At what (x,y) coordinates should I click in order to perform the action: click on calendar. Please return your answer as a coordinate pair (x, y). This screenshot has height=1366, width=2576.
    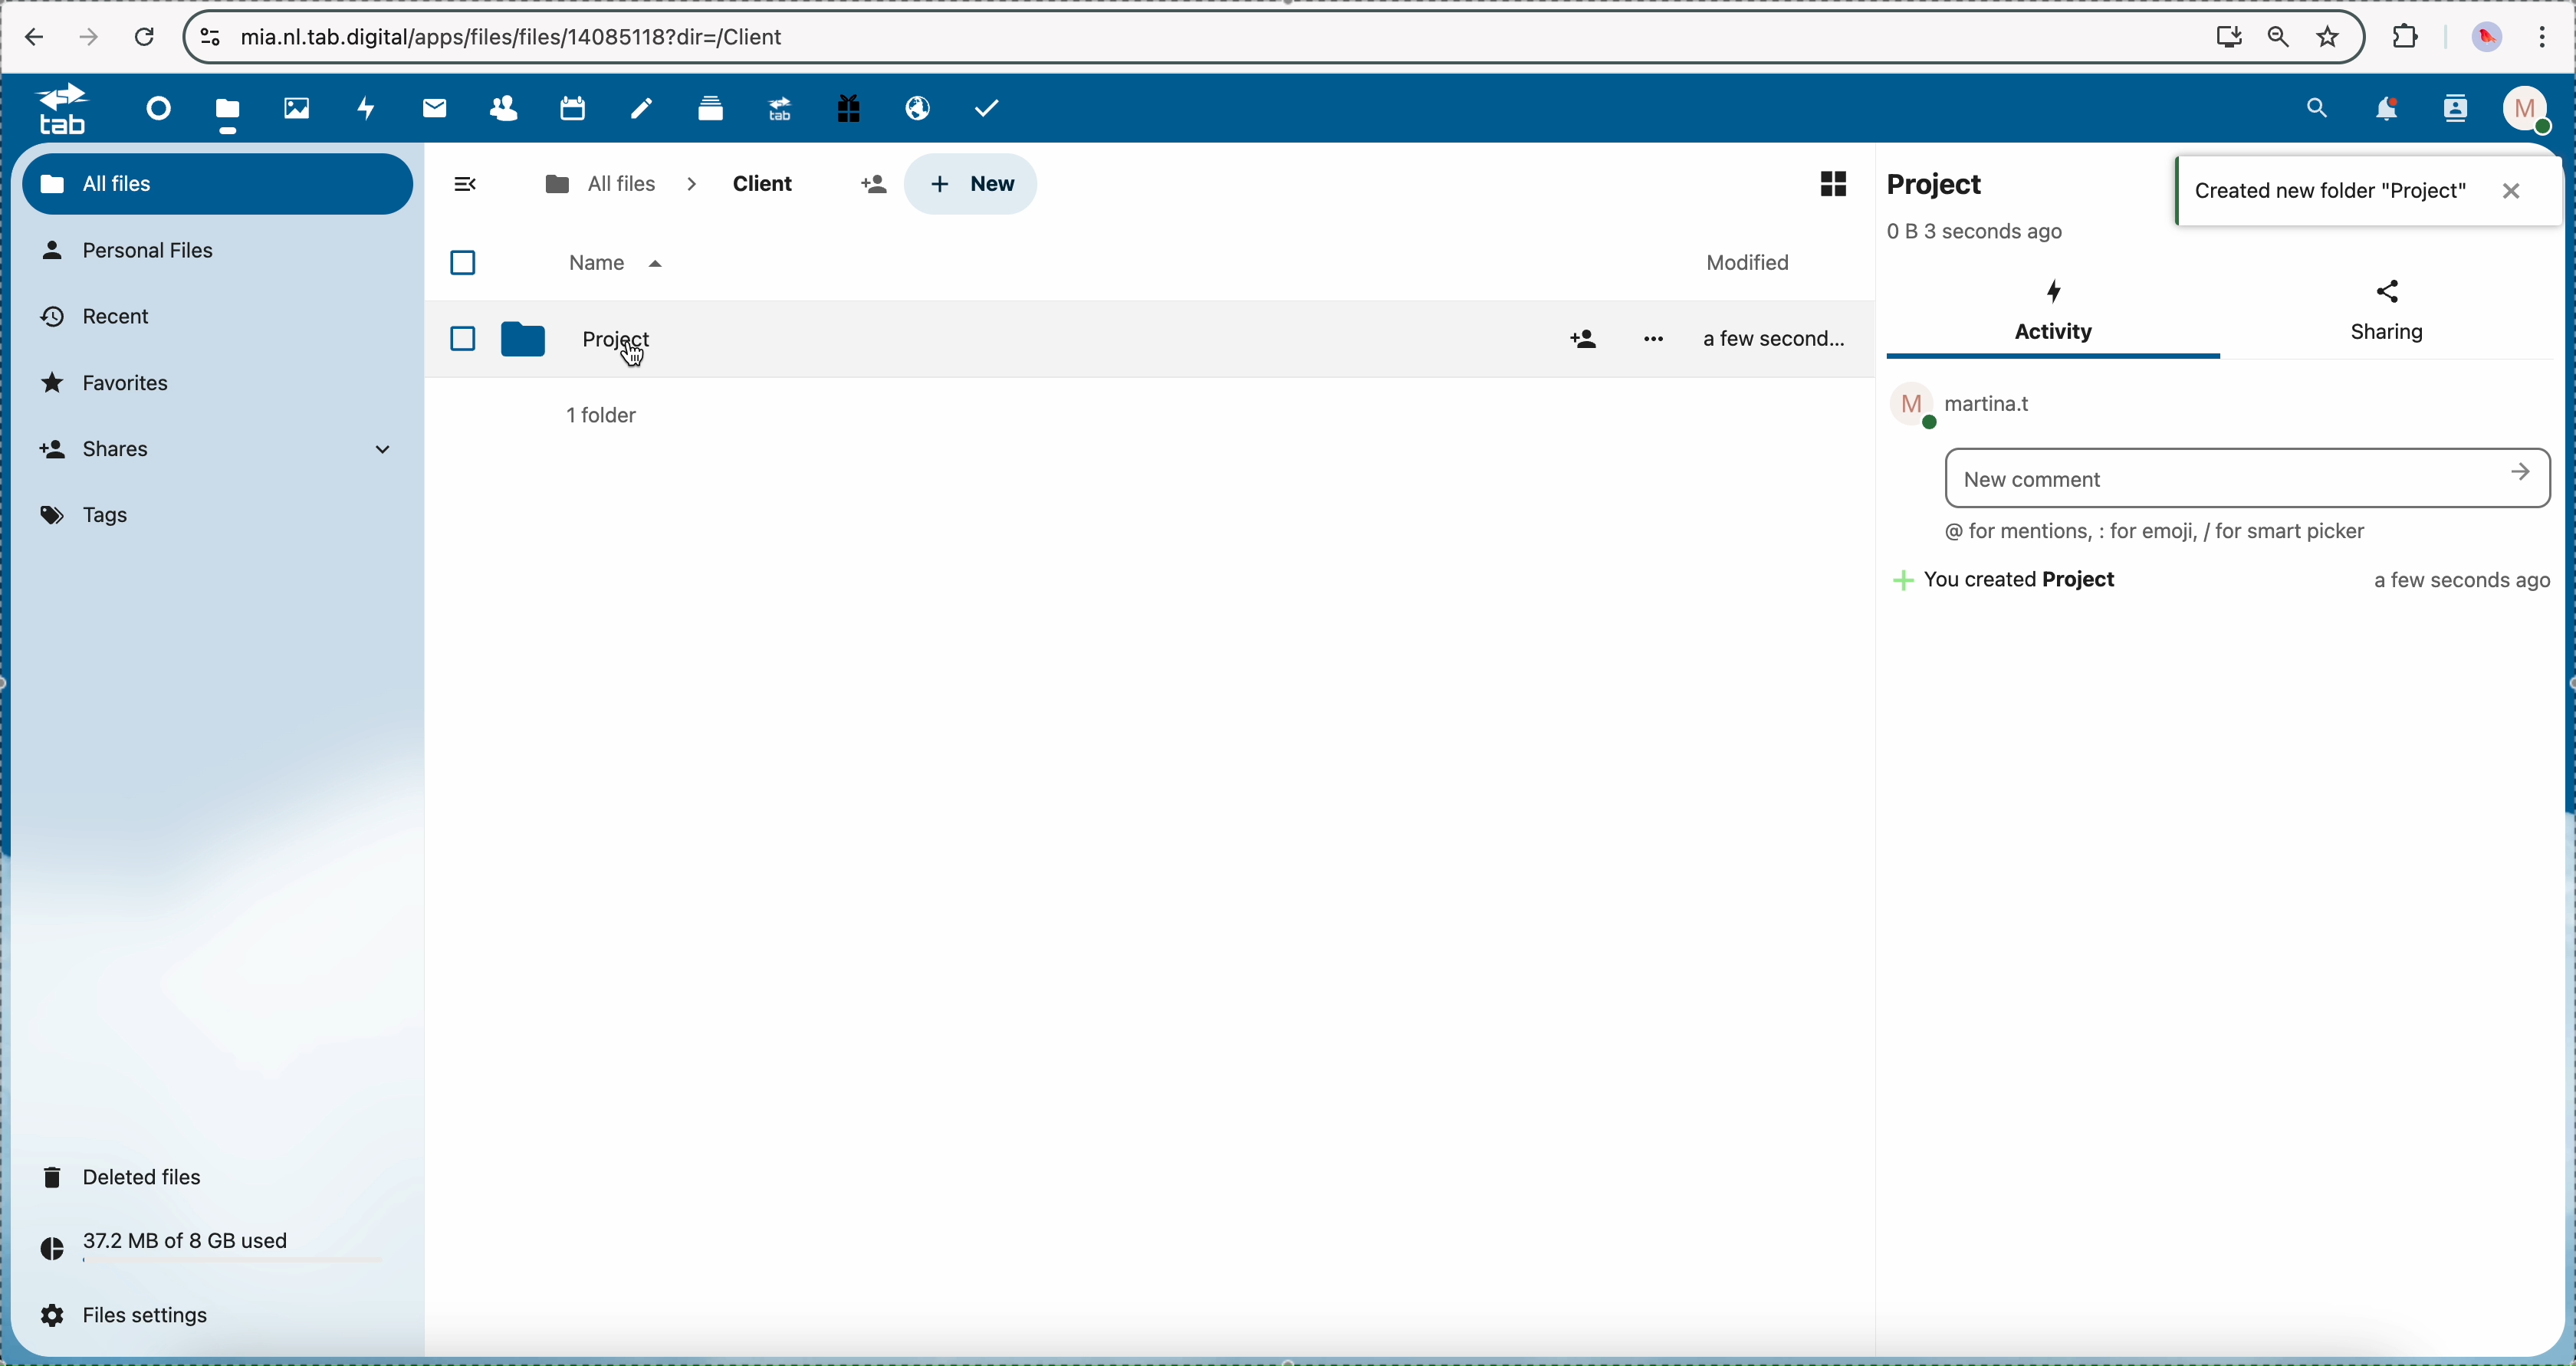
    Looking at the image, I should click on (572, 106).